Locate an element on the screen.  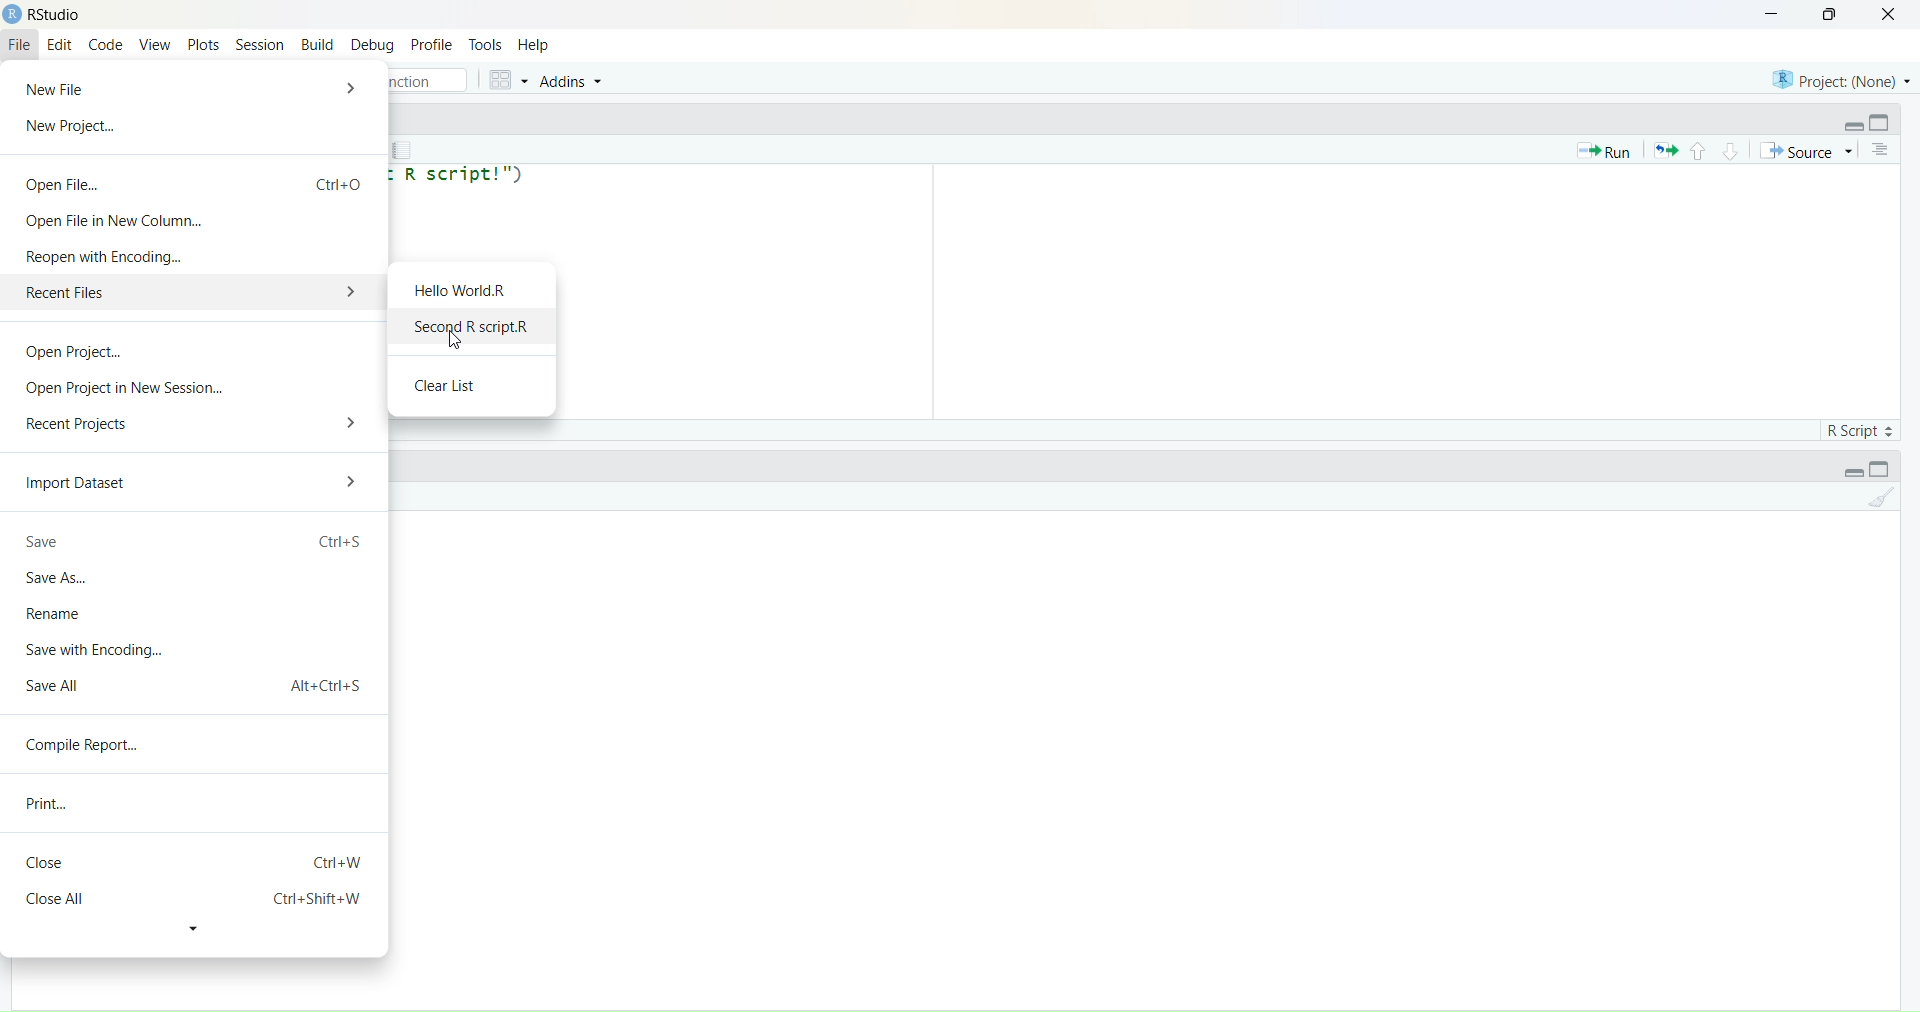
Open Project. is located at coordinates (75, 356).